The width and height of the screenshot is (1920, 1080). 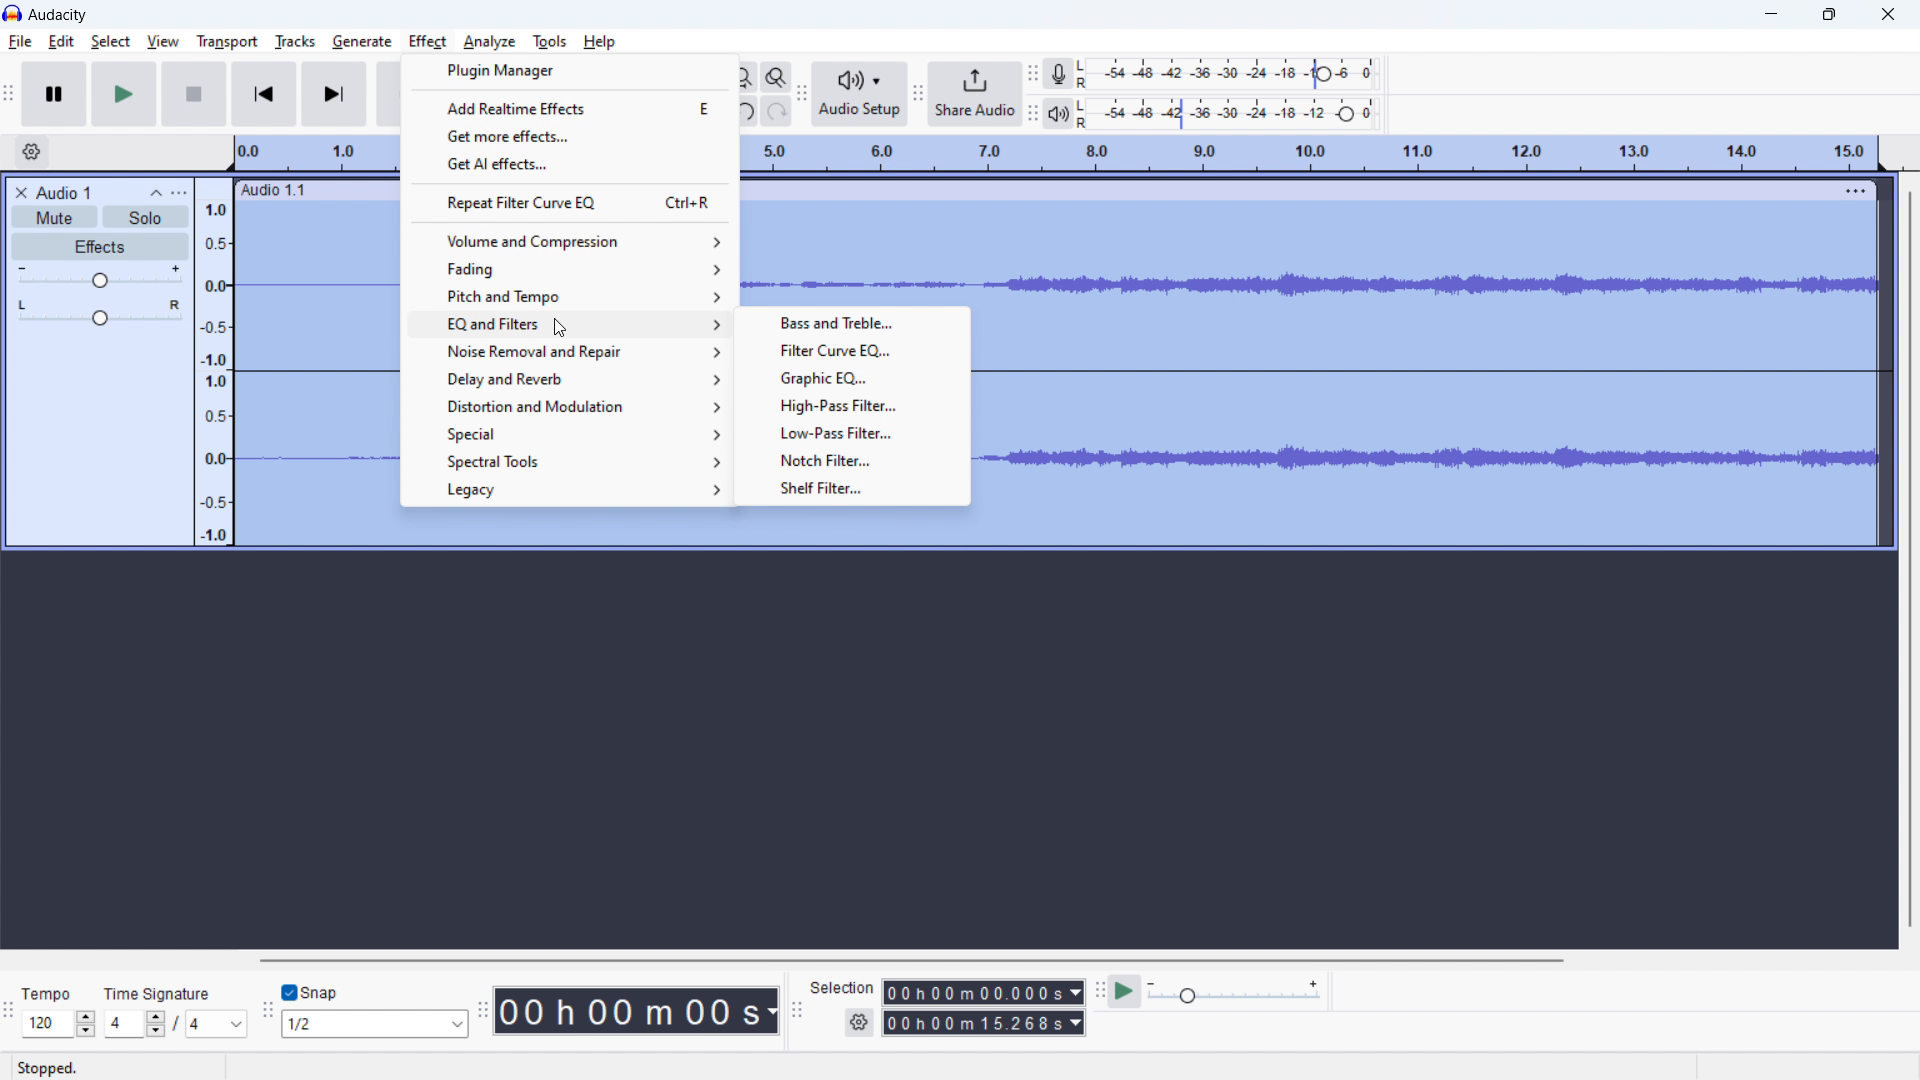 I want to click on play, so click(x=125, y=94).